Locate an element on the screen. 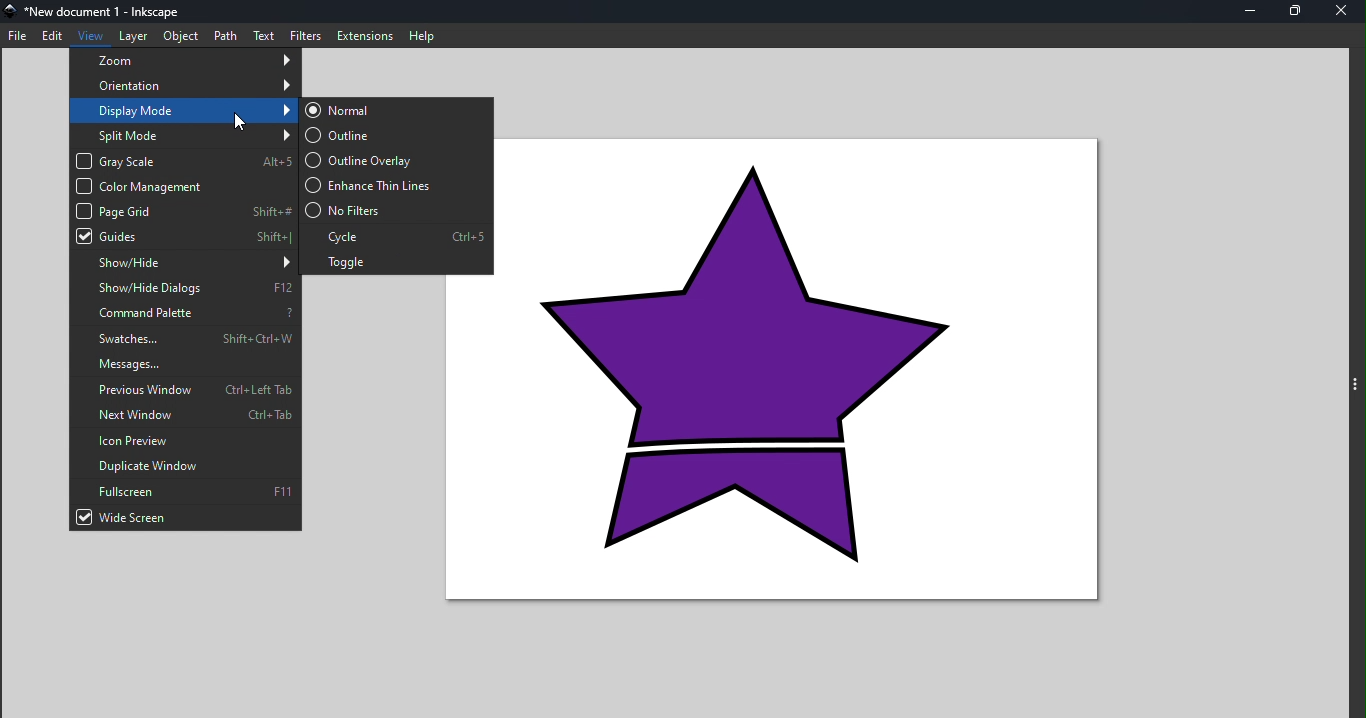 This screenshot has height=718, width=1366. Minimize is located at coordinates (1254, 11).